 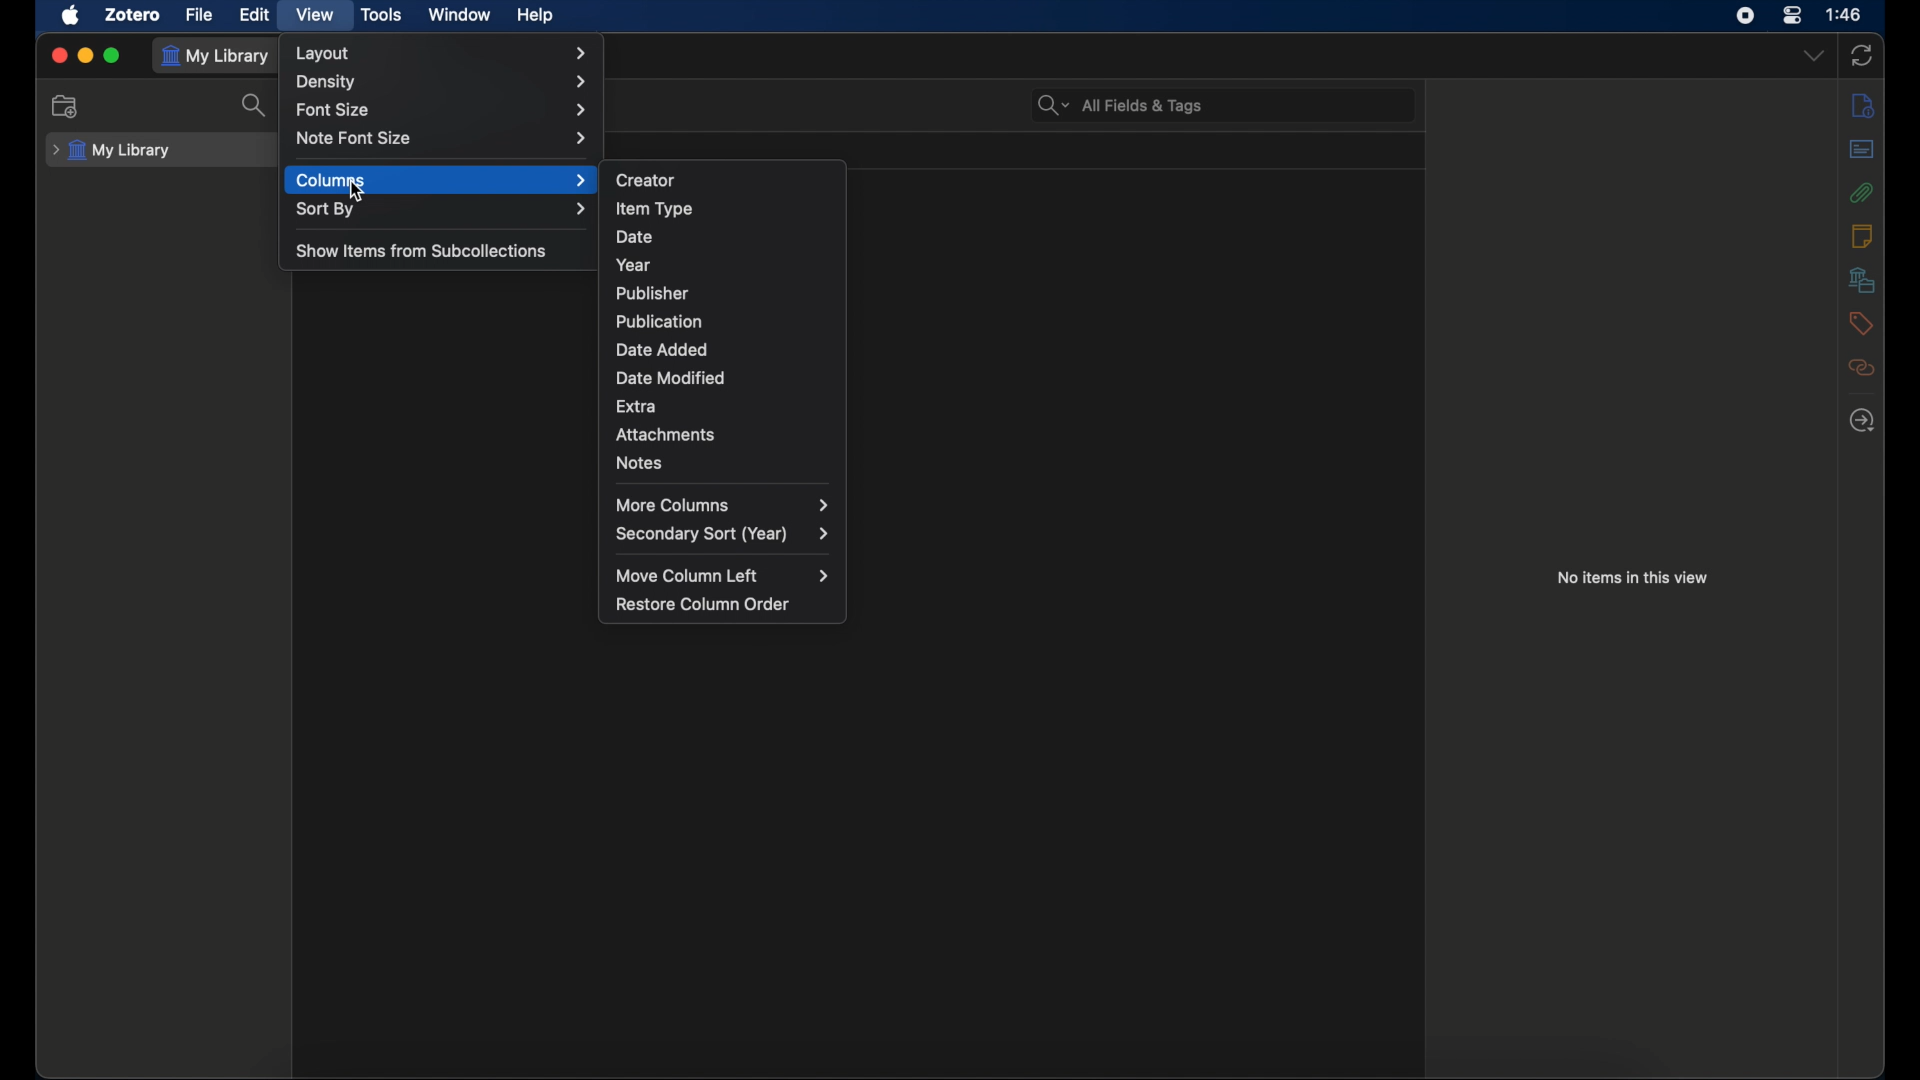 What do you see at coordinates (1860, 367) in the screenshot?
I see `related` at bounding box center [1860, 367].